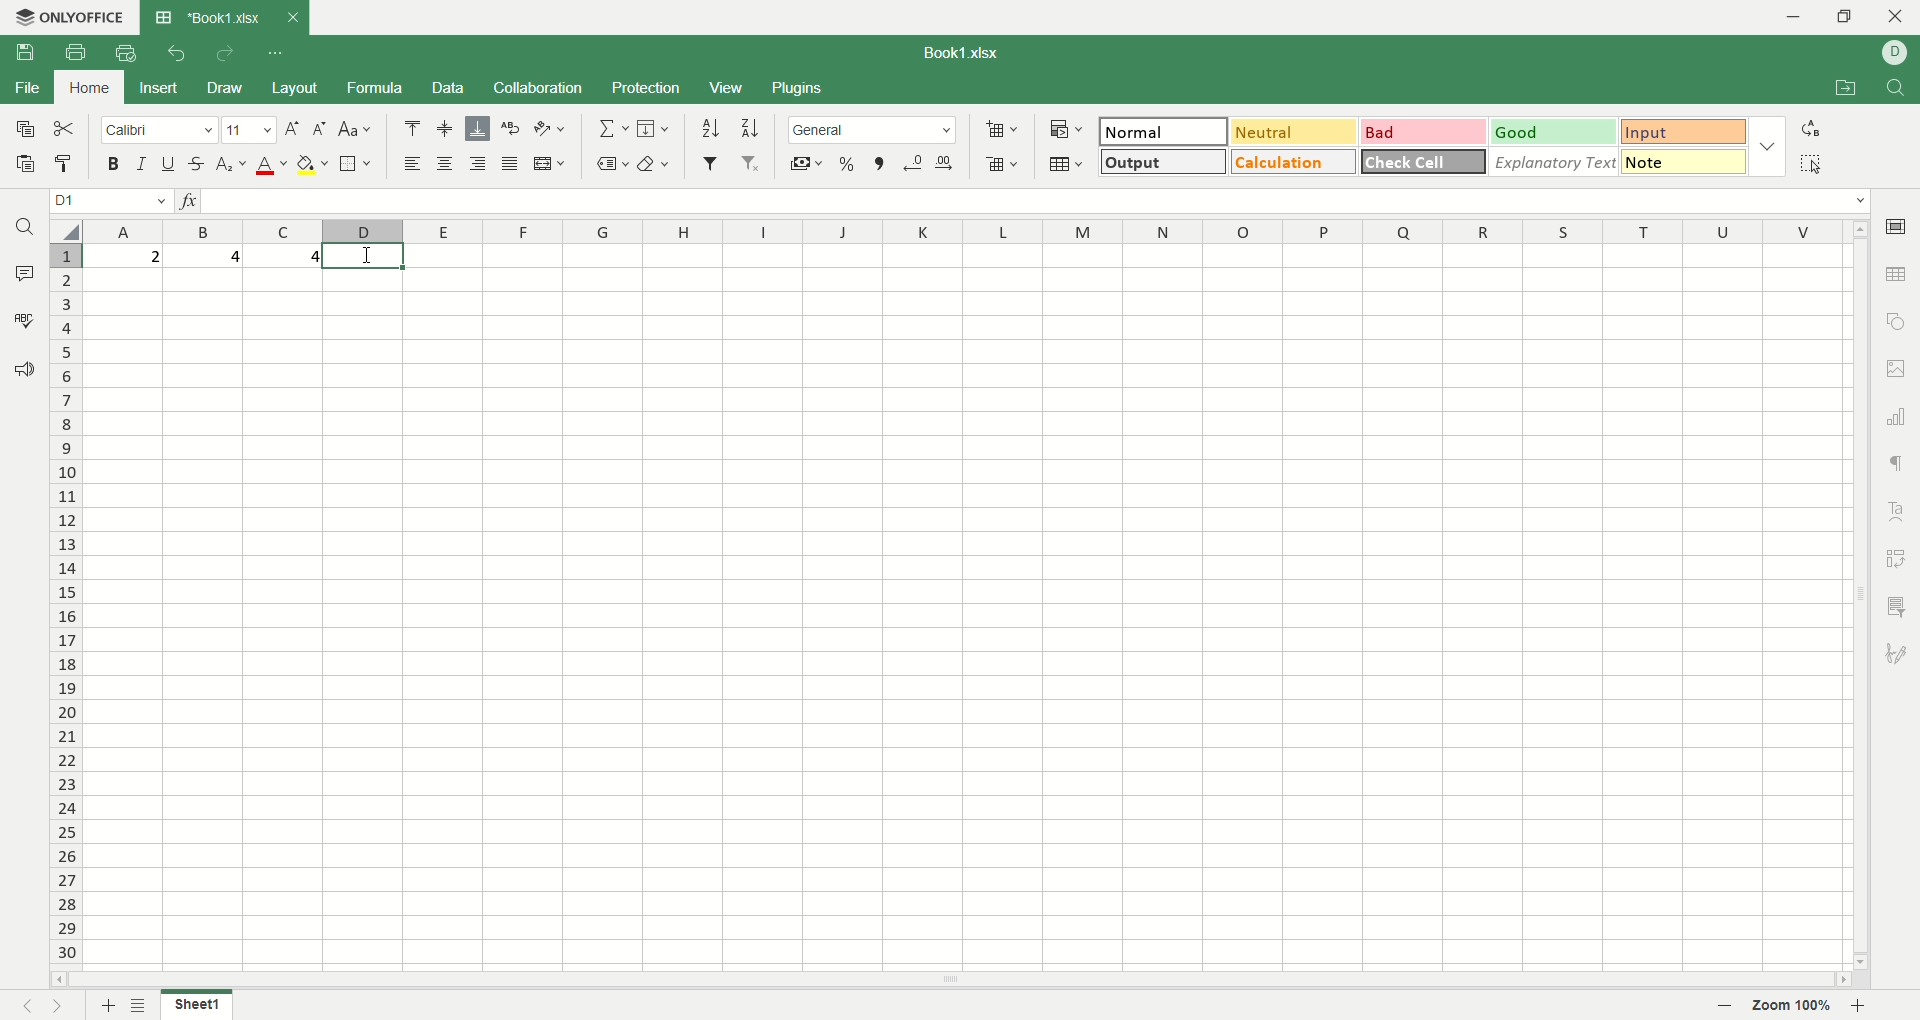 Image resolution: width=1920 pixels, height=1020 pixels. What do you see at coordinates (142, 162) in the screenshot?
I see `italics` at bounding box center [142, 162].